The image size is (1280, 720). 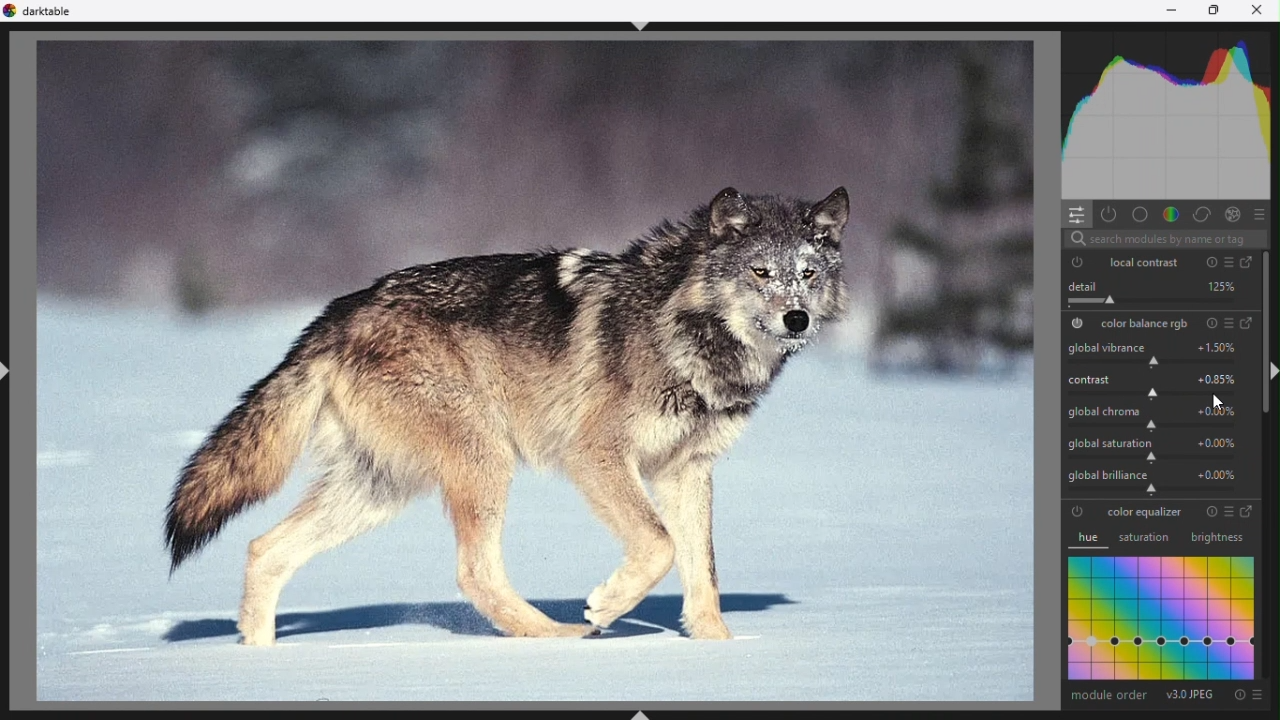 I want to click on darktable logo, so click(x=40, y=12).